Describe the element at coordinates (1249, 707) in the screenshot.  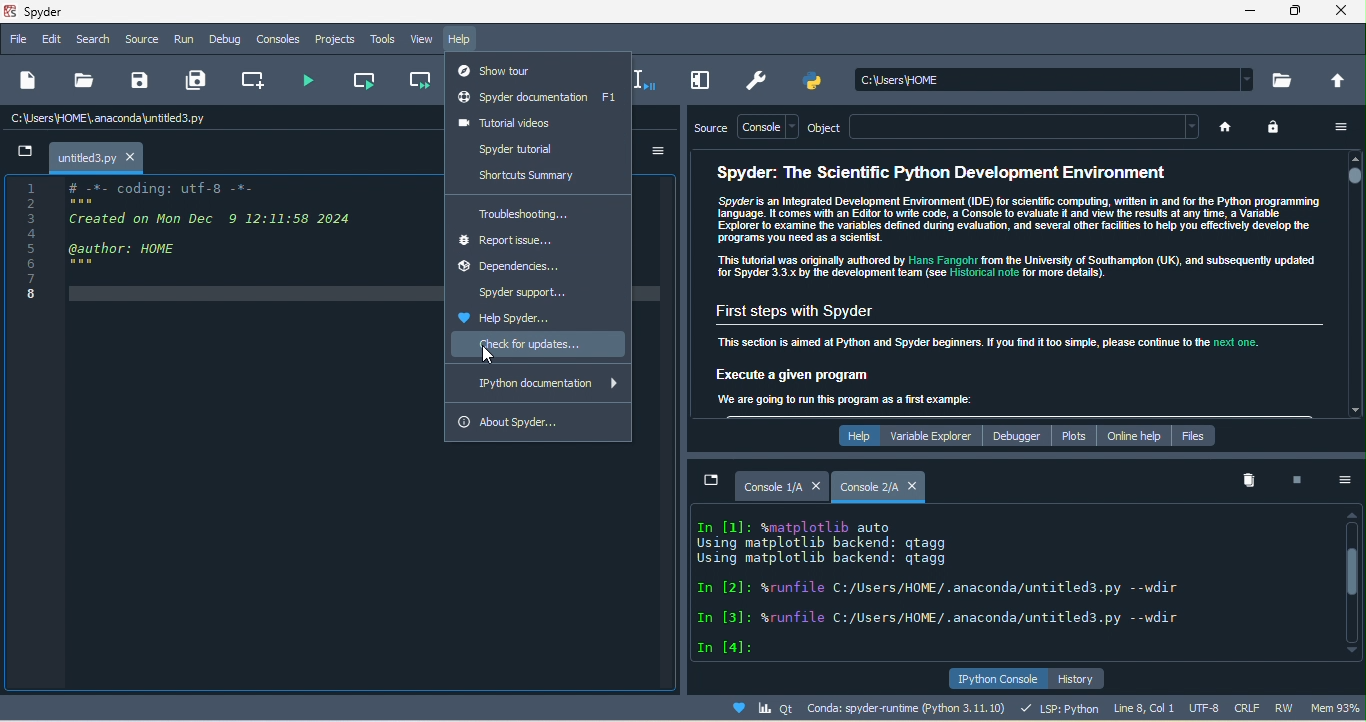
I see `crlf` at that location.